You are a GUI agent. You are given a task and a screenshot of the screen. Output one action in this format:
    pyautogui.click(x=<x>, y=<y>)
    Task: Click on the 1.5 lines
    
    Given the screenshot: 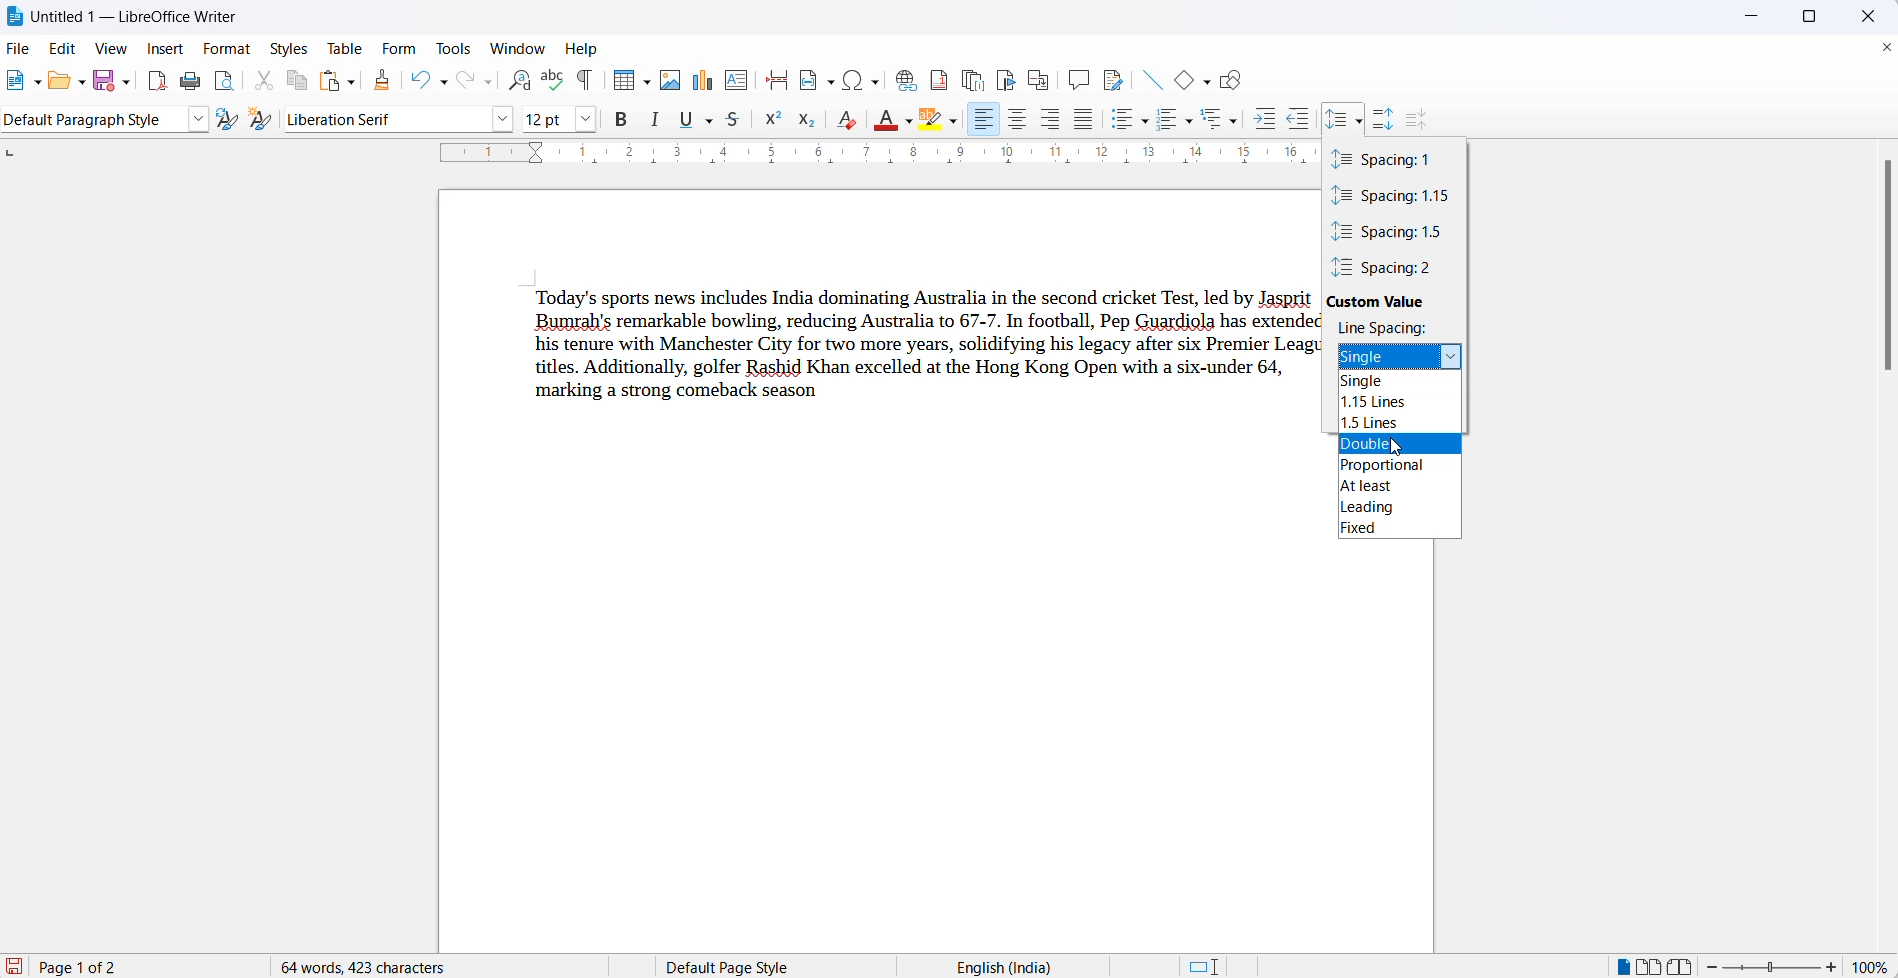 What is the action you would take?
    pyautogui.click(x=1396, y=423)
    